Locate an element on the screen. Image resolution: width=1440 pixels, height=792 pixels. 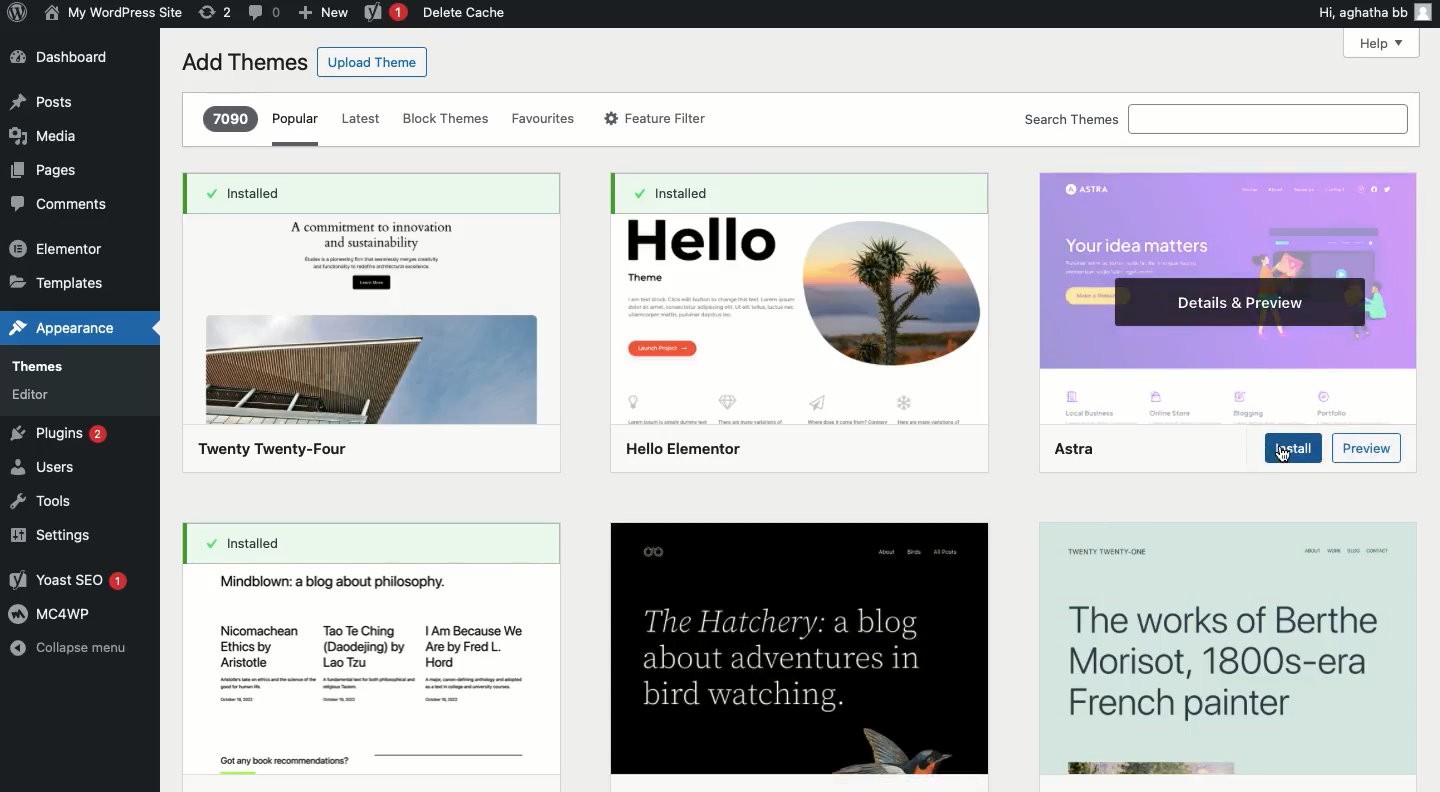
Installed is located at coordinates (377, 193).